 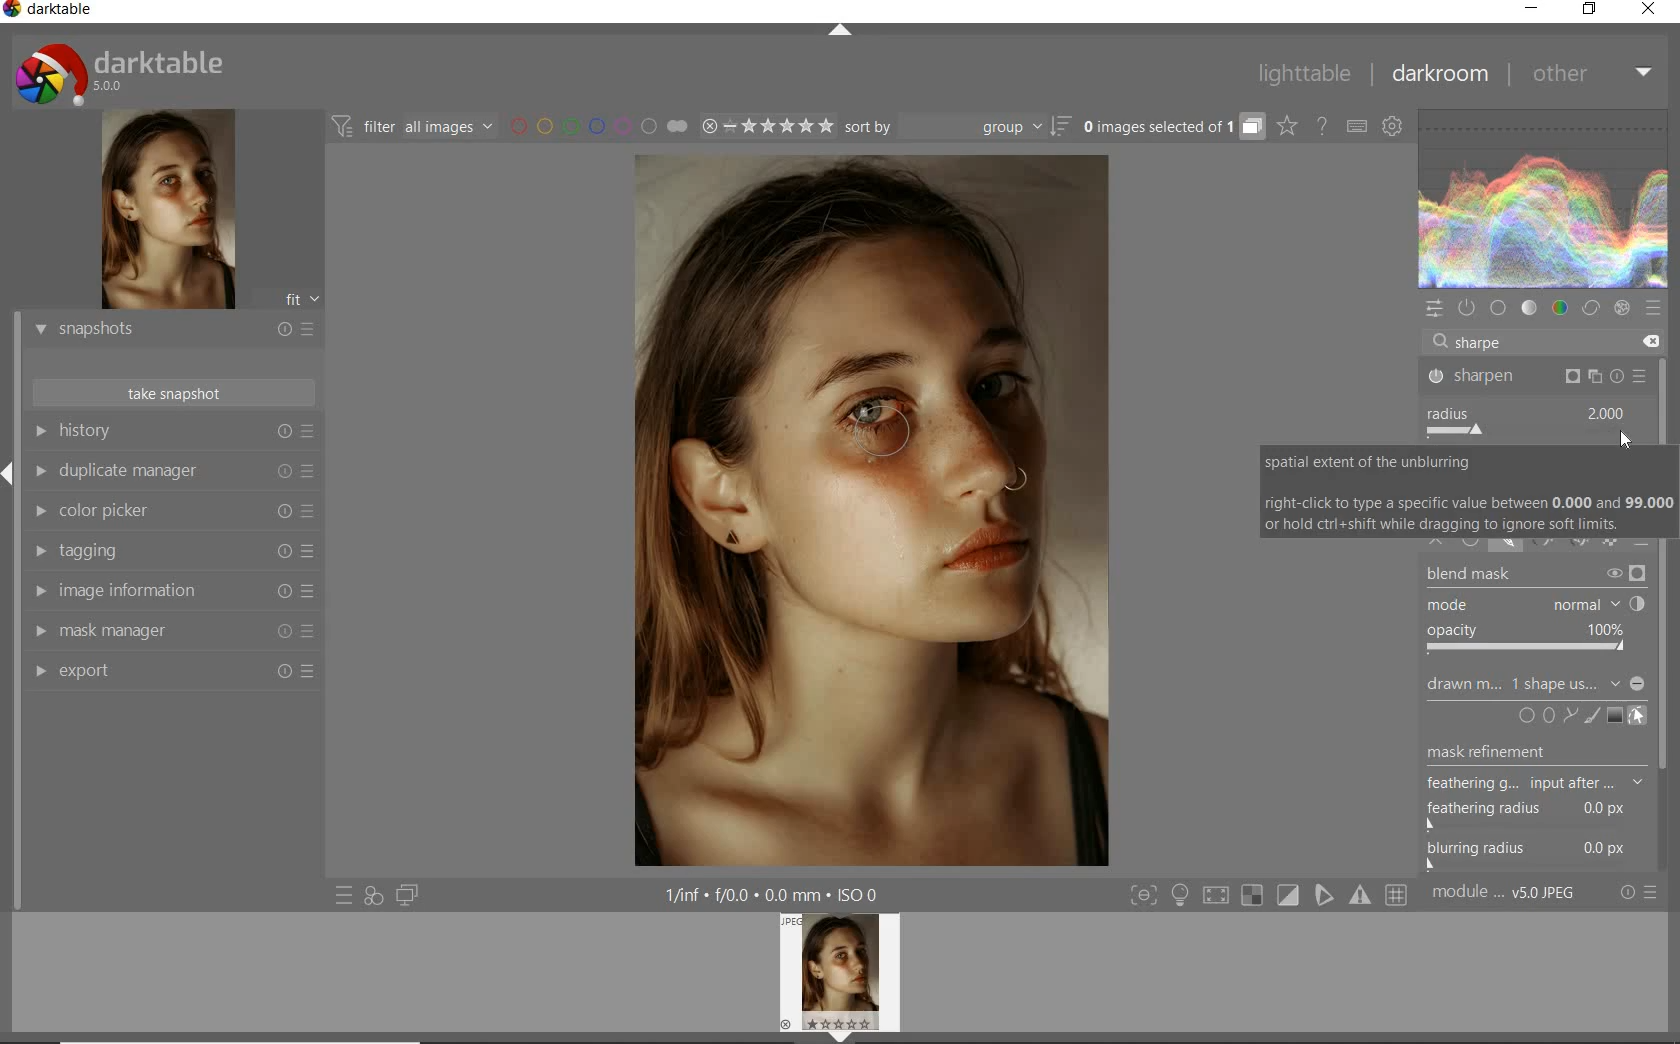 I want to click on export, so click(x=173, y=673).